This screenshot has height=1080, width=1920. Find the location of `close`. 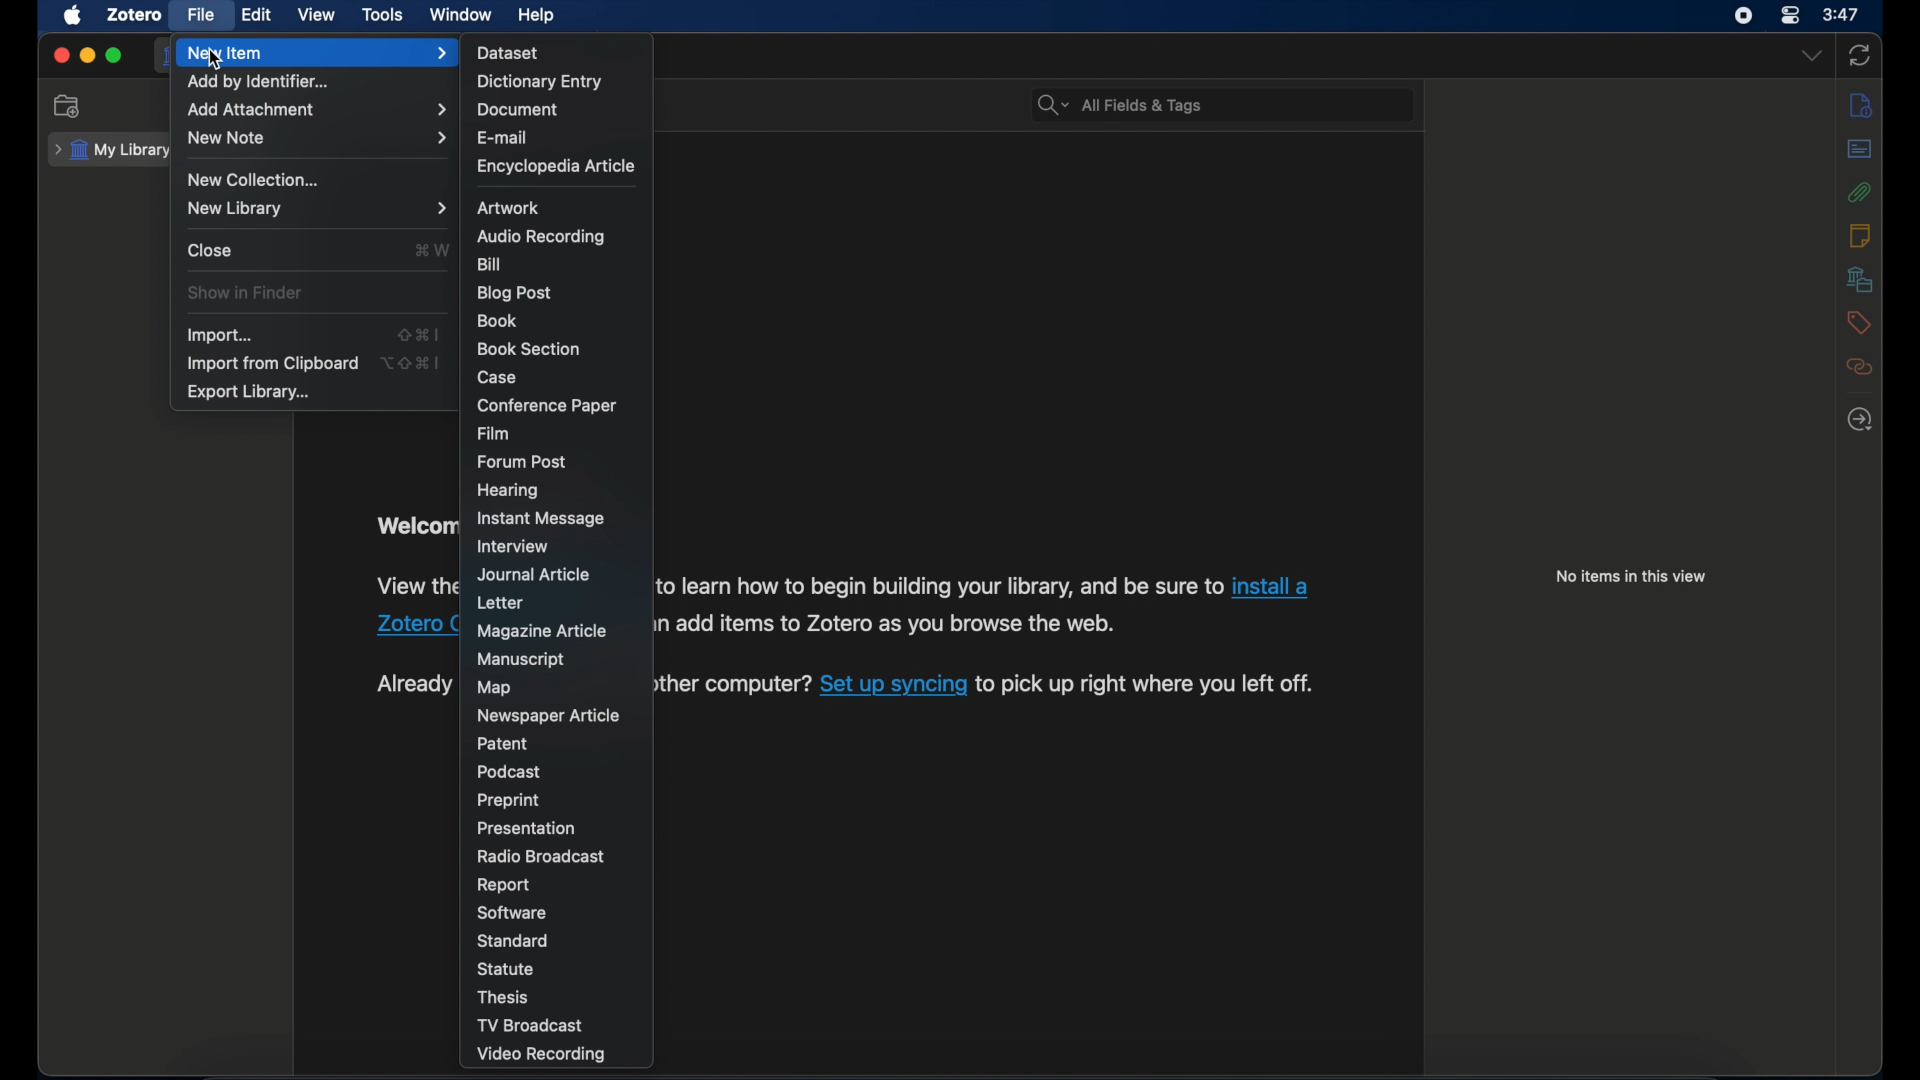

close is located at coordinates (60, 56).